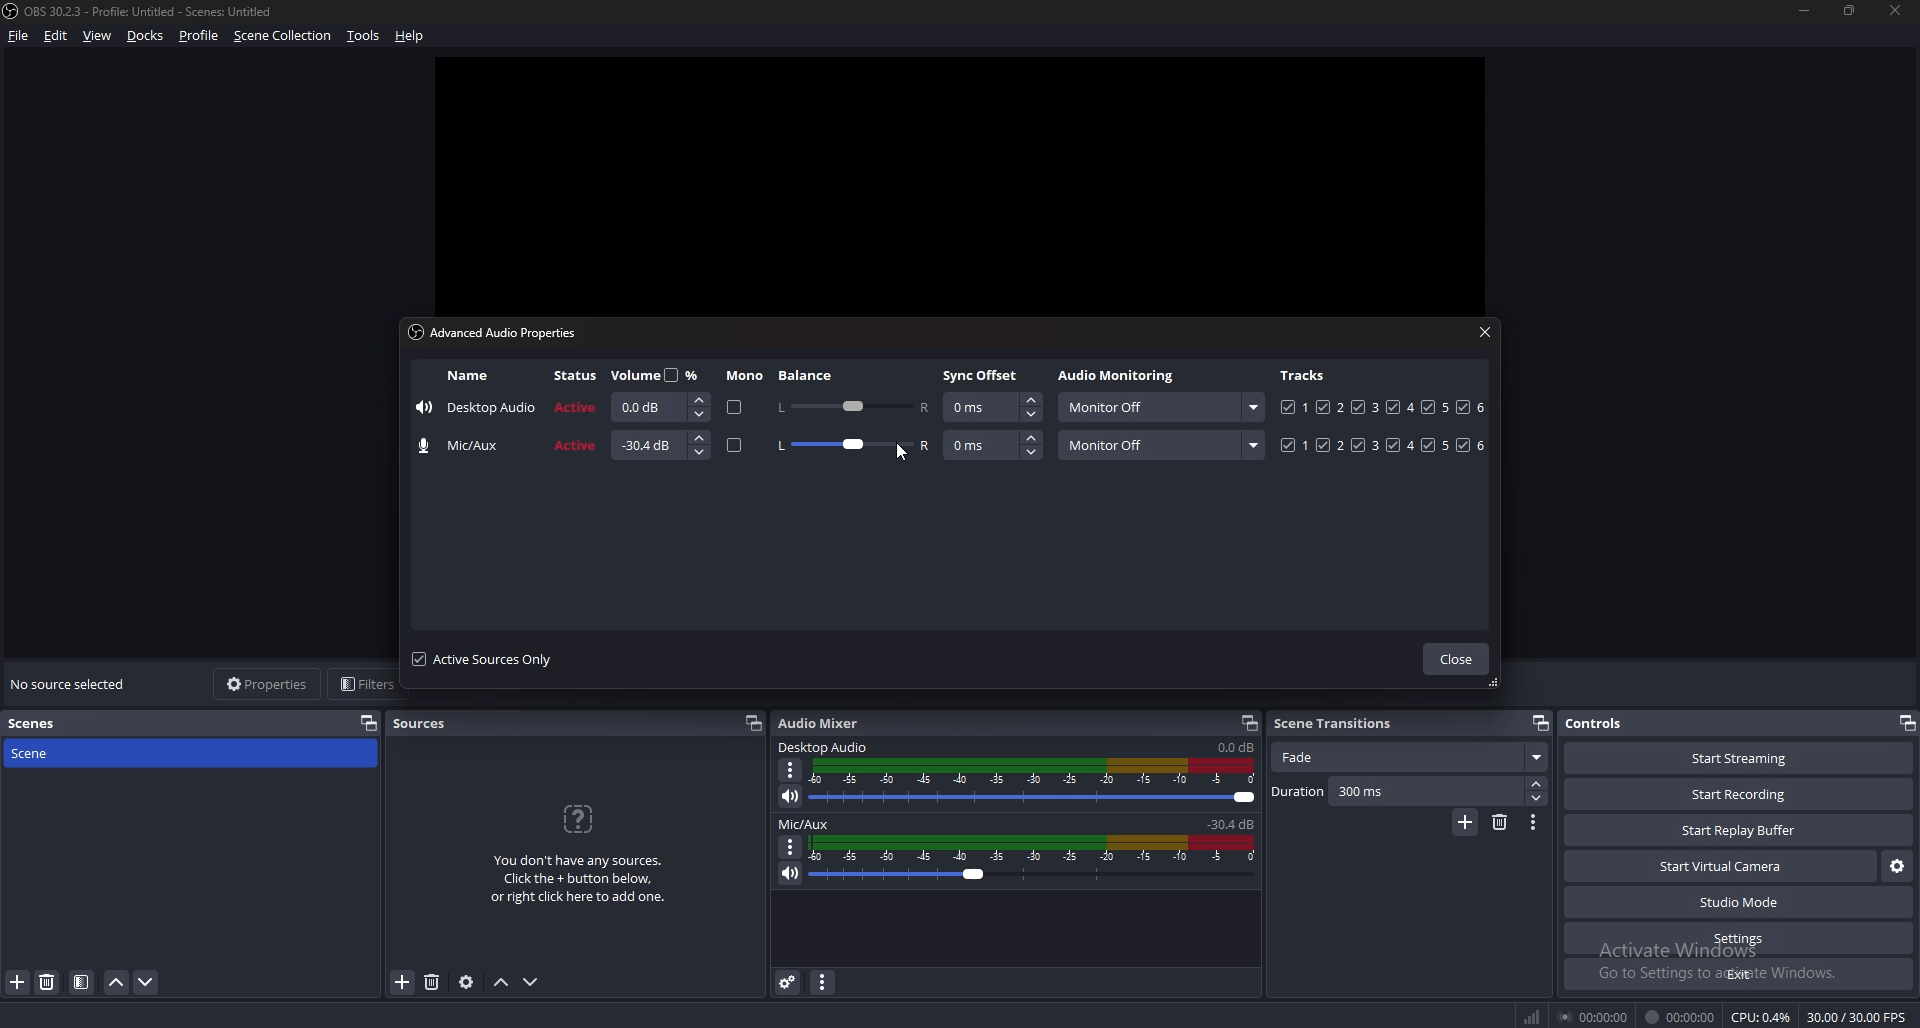 The width and height of the screenshot is (1920, 1028). Describe the element at coordinates (403, 982) in the screenshot. I see `add source` at that location.